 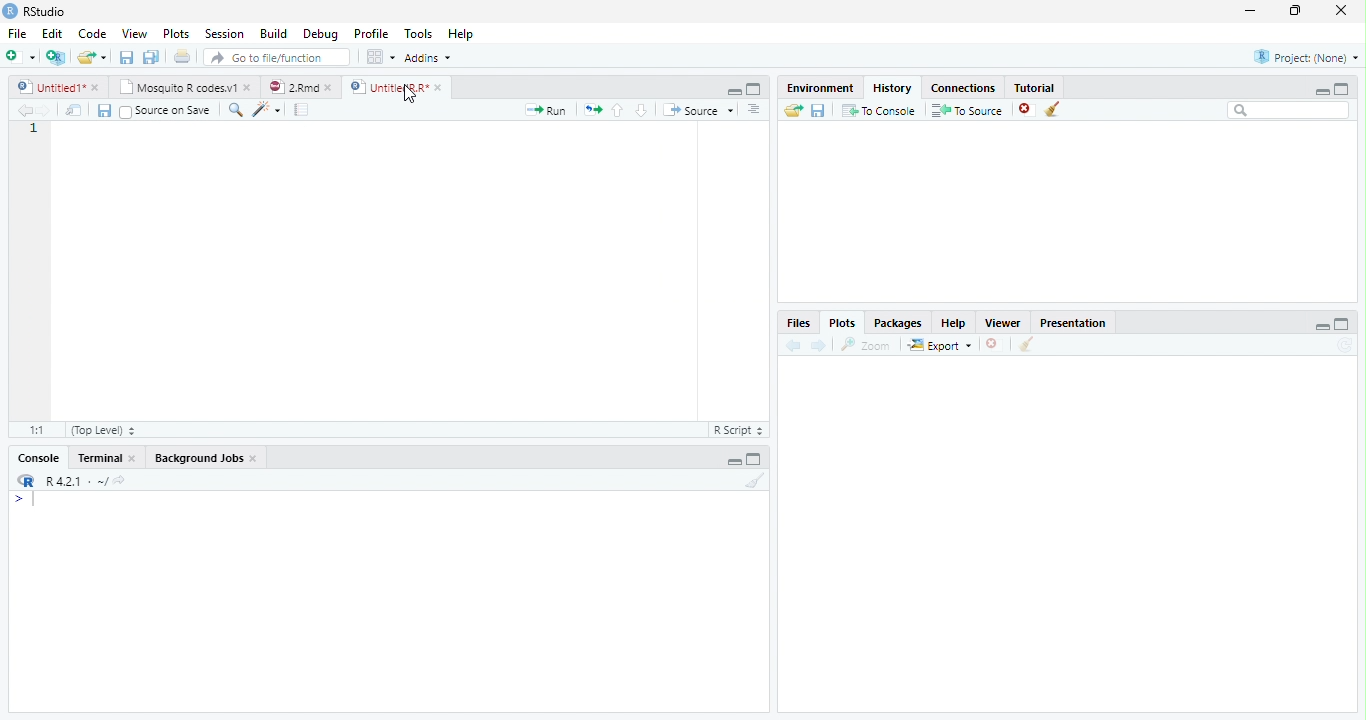 I want to click on View, so click(x=134, y=32).